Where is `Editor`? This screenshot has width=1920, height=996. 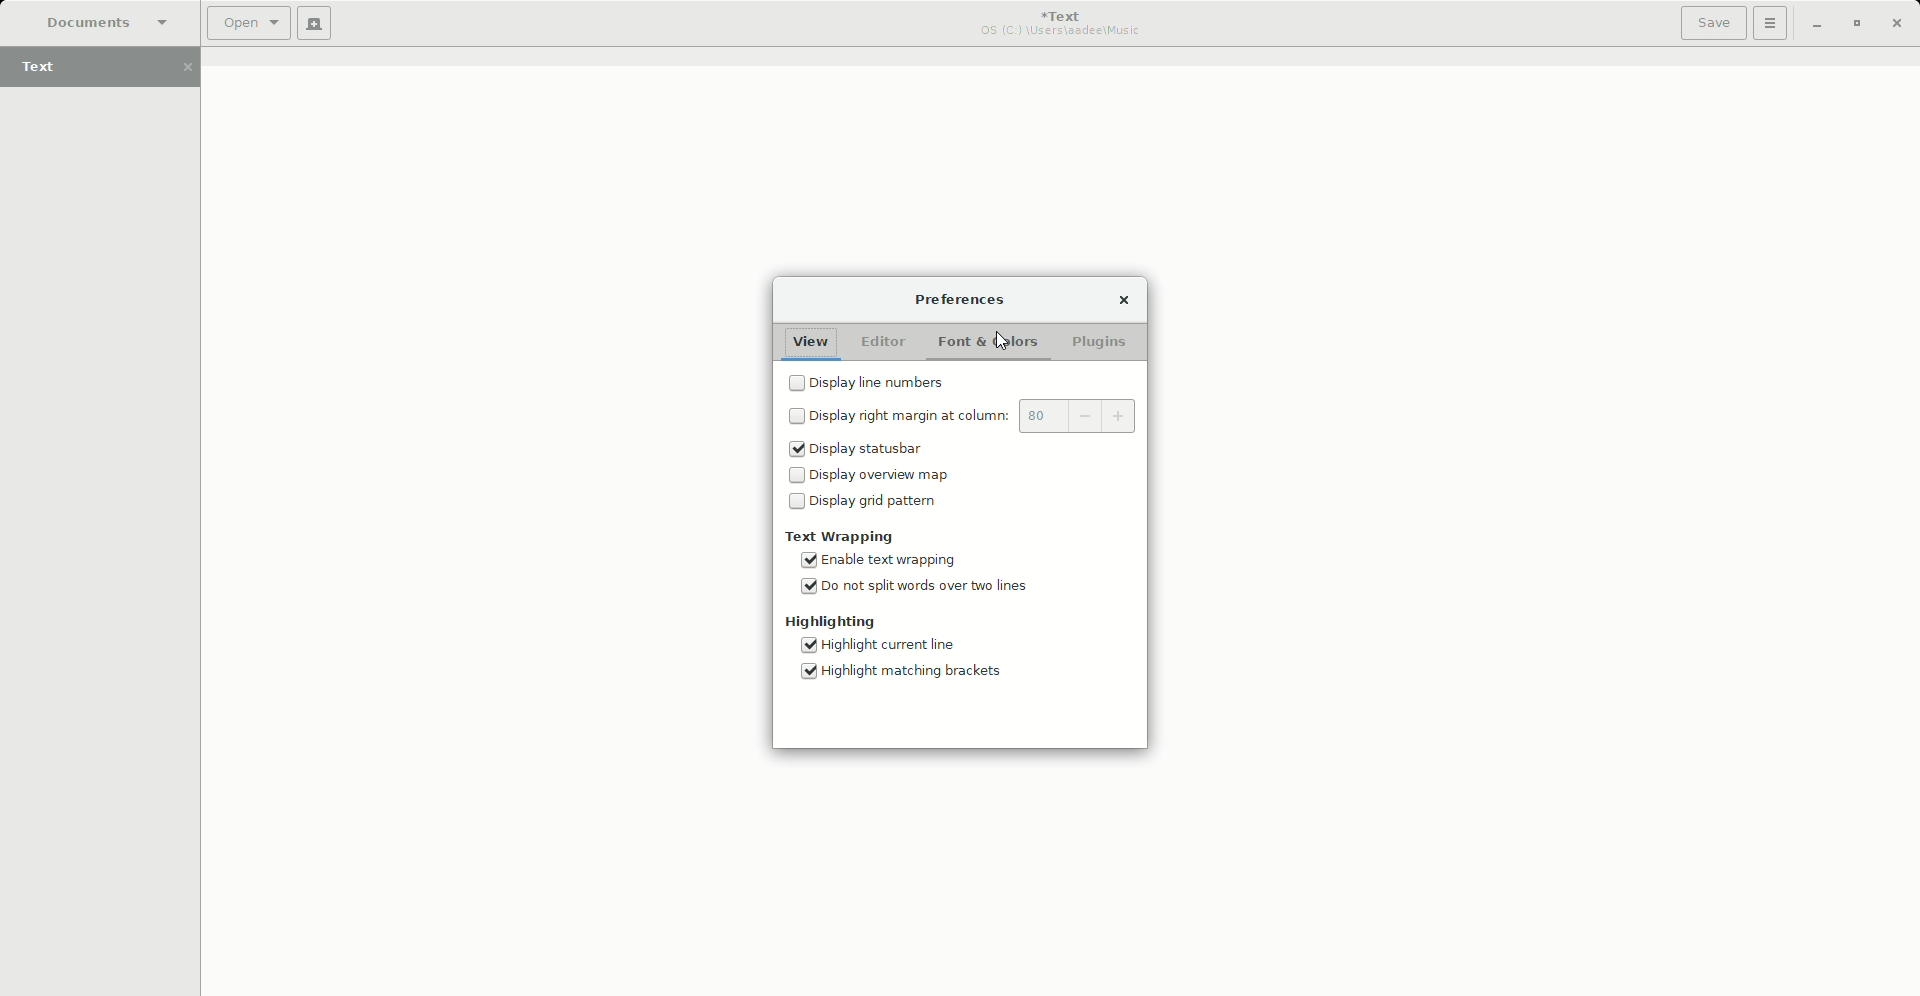
Editor is located at coordinates (885, 339).